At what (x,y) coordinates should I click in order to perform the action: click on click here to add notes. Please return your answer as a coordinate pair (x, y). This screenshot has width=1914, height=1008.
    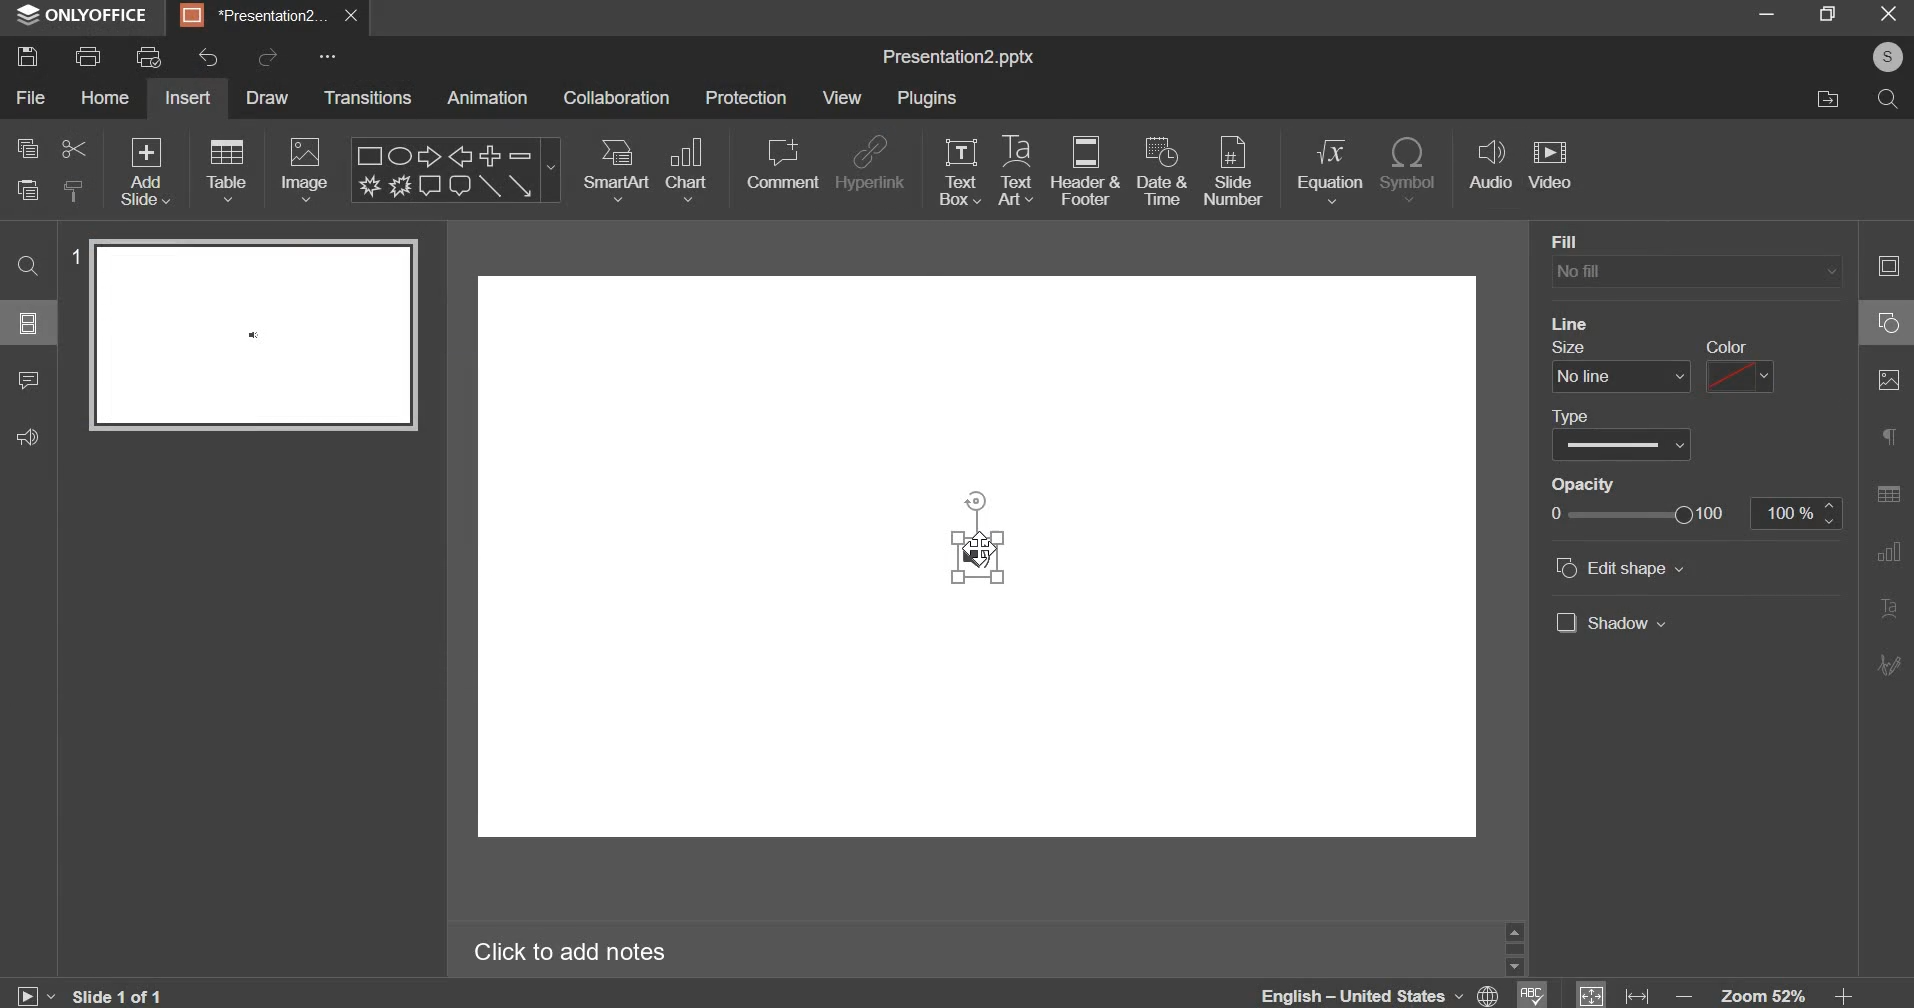
    Looking at the image, I should click on (571, 949).